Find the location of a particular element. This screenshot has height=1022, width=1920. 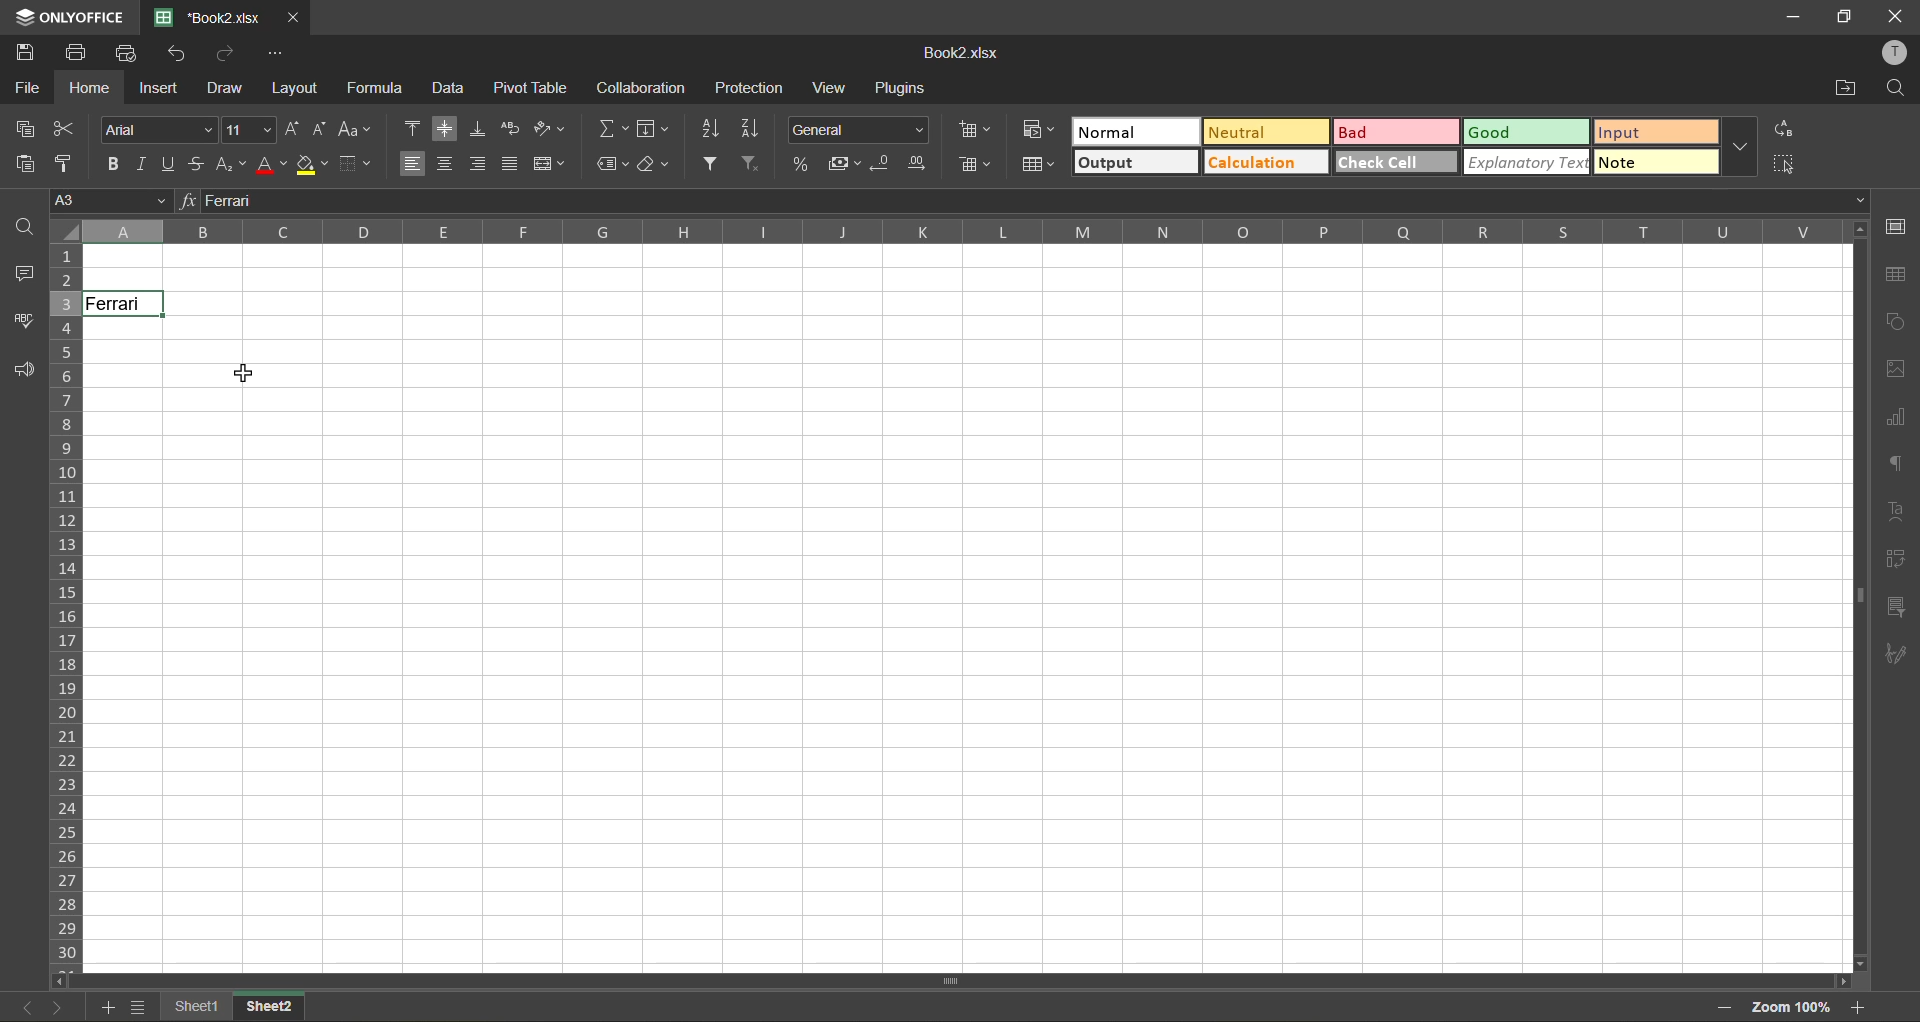

align center is located at coordinates (447, 164).